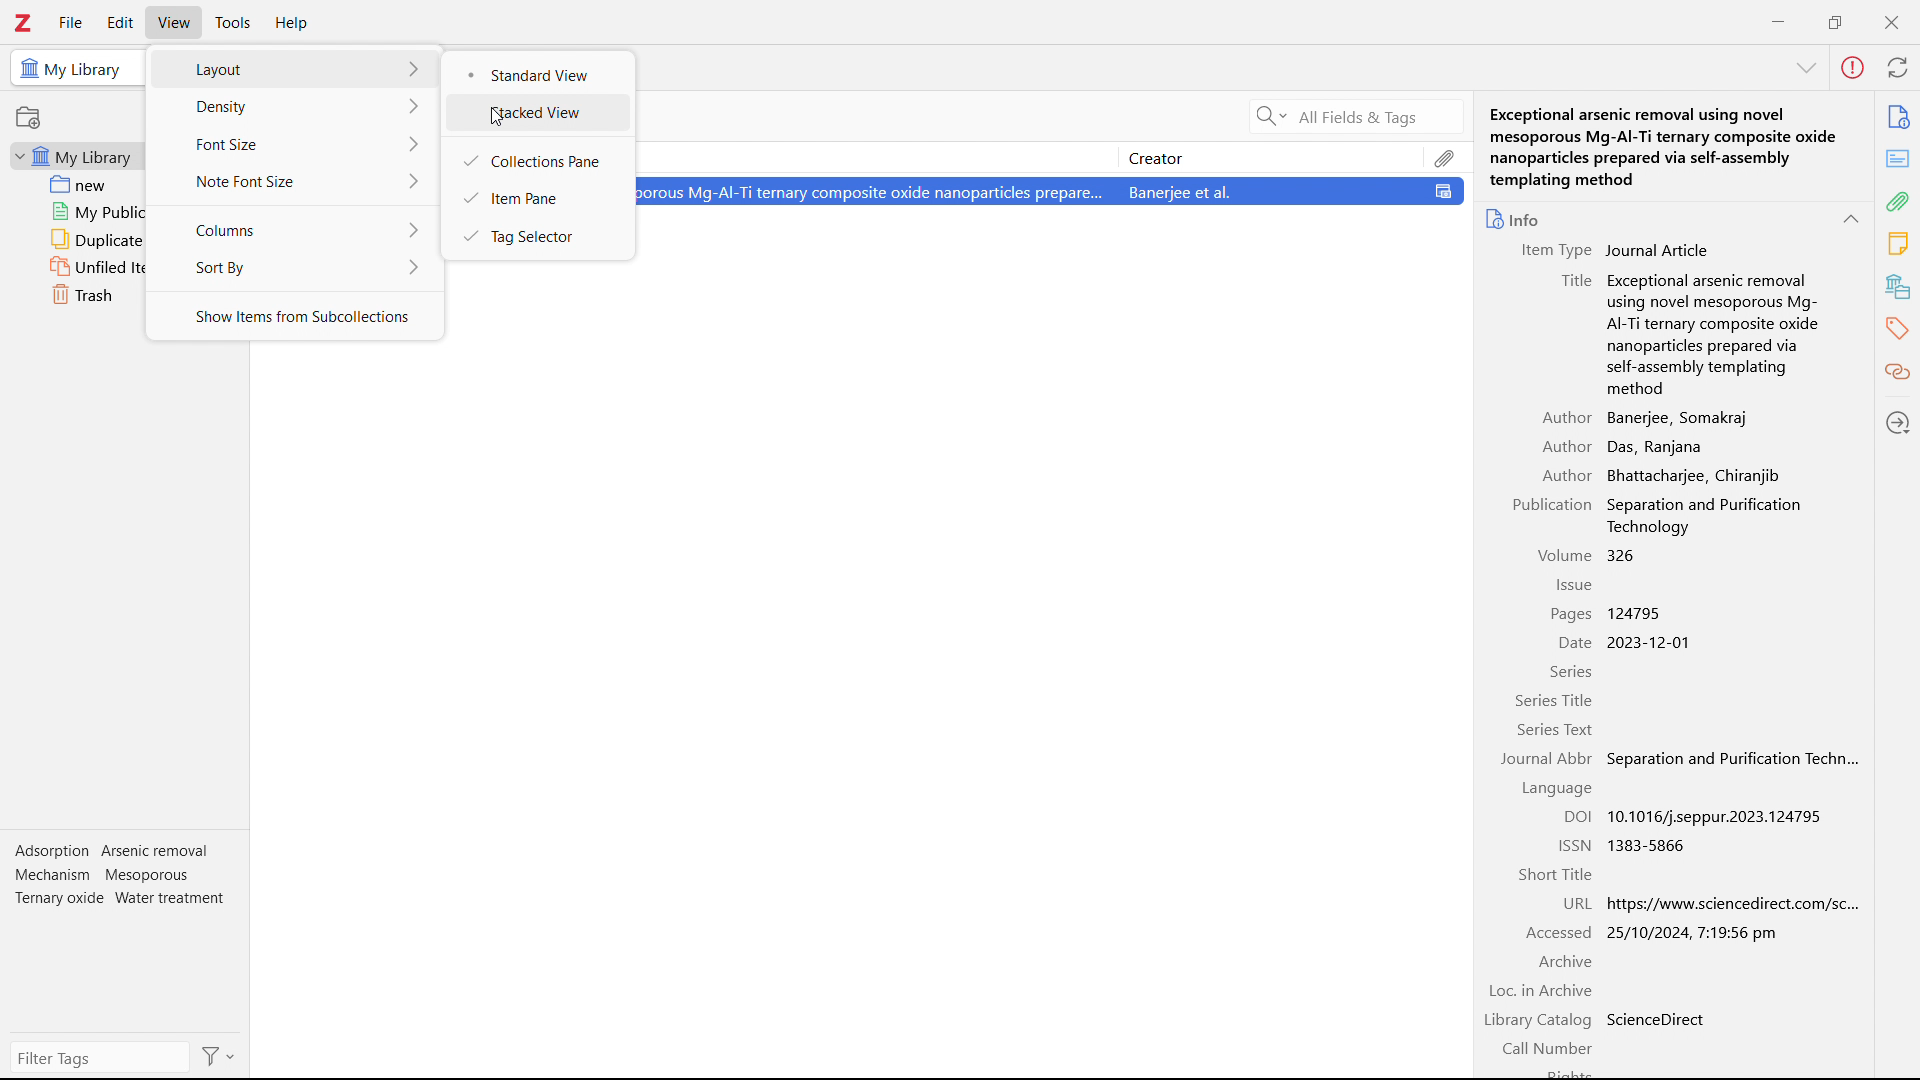  I want to click on tags, so click(1898, 329).